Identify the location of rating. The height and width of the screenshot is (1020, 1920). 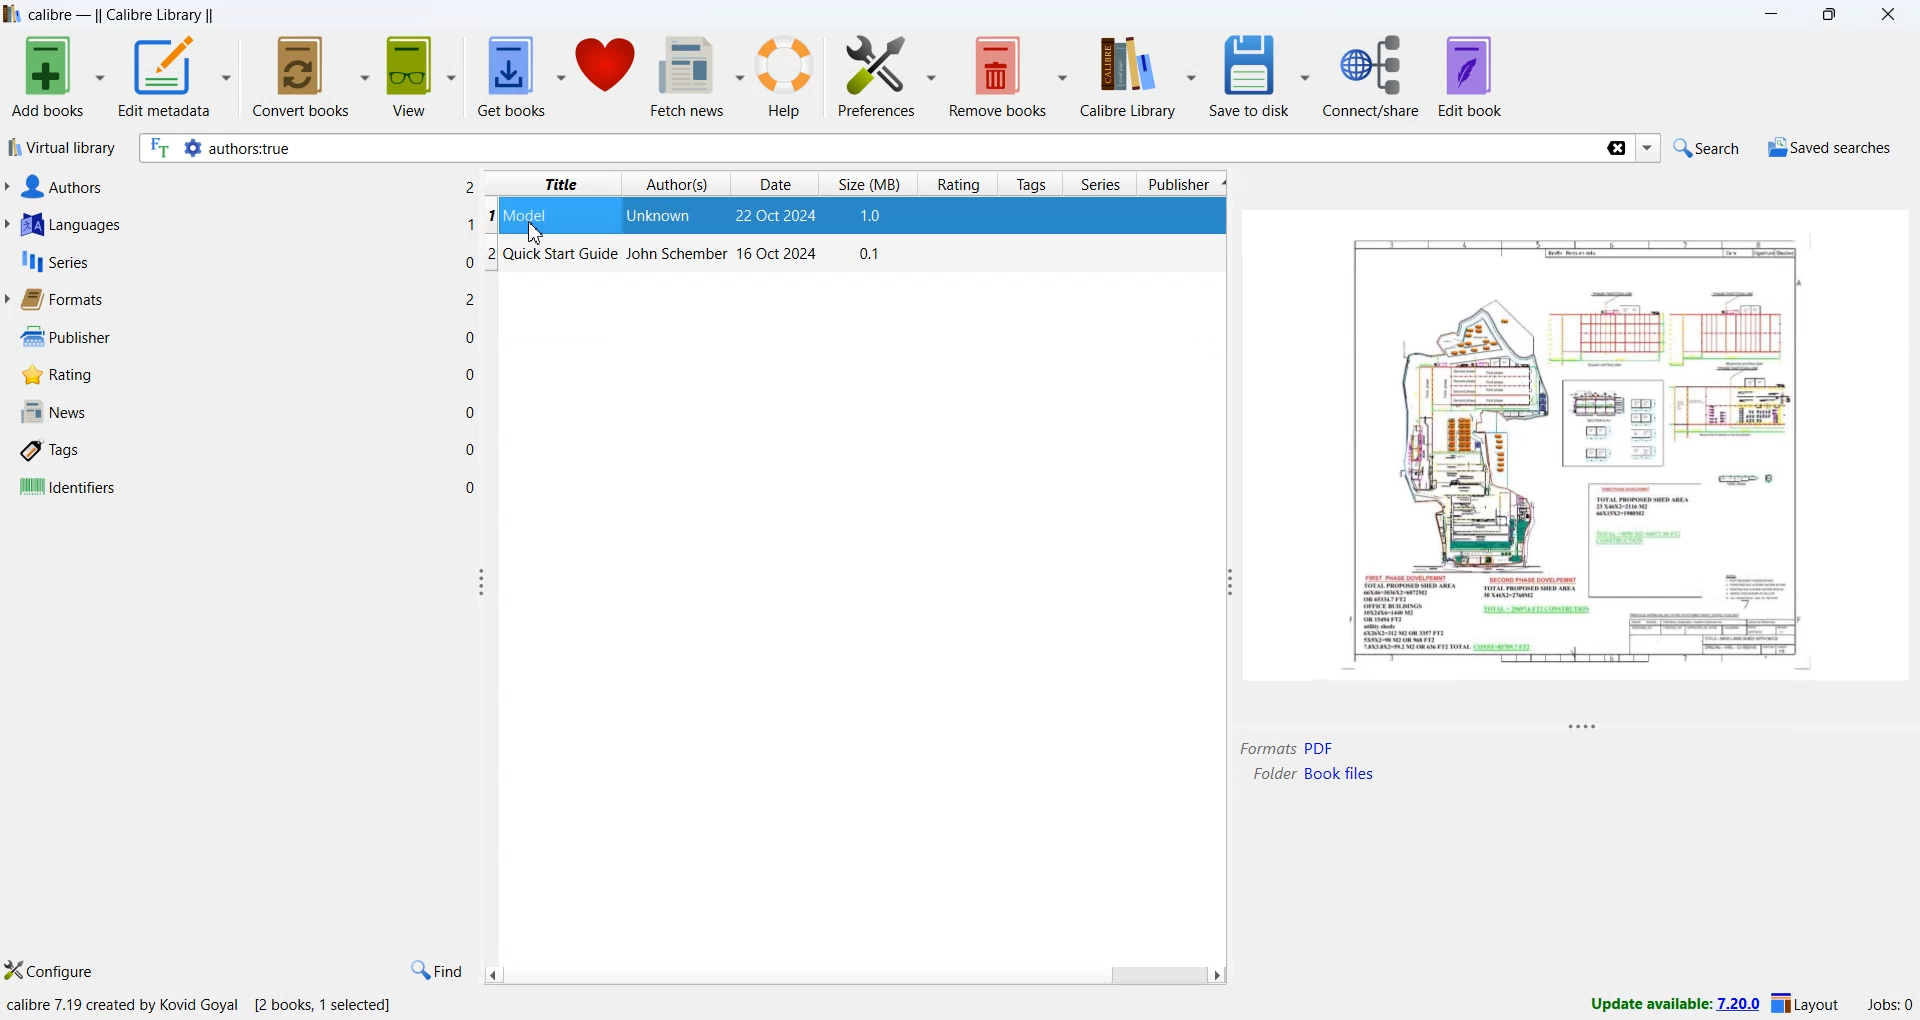
(53, 375).